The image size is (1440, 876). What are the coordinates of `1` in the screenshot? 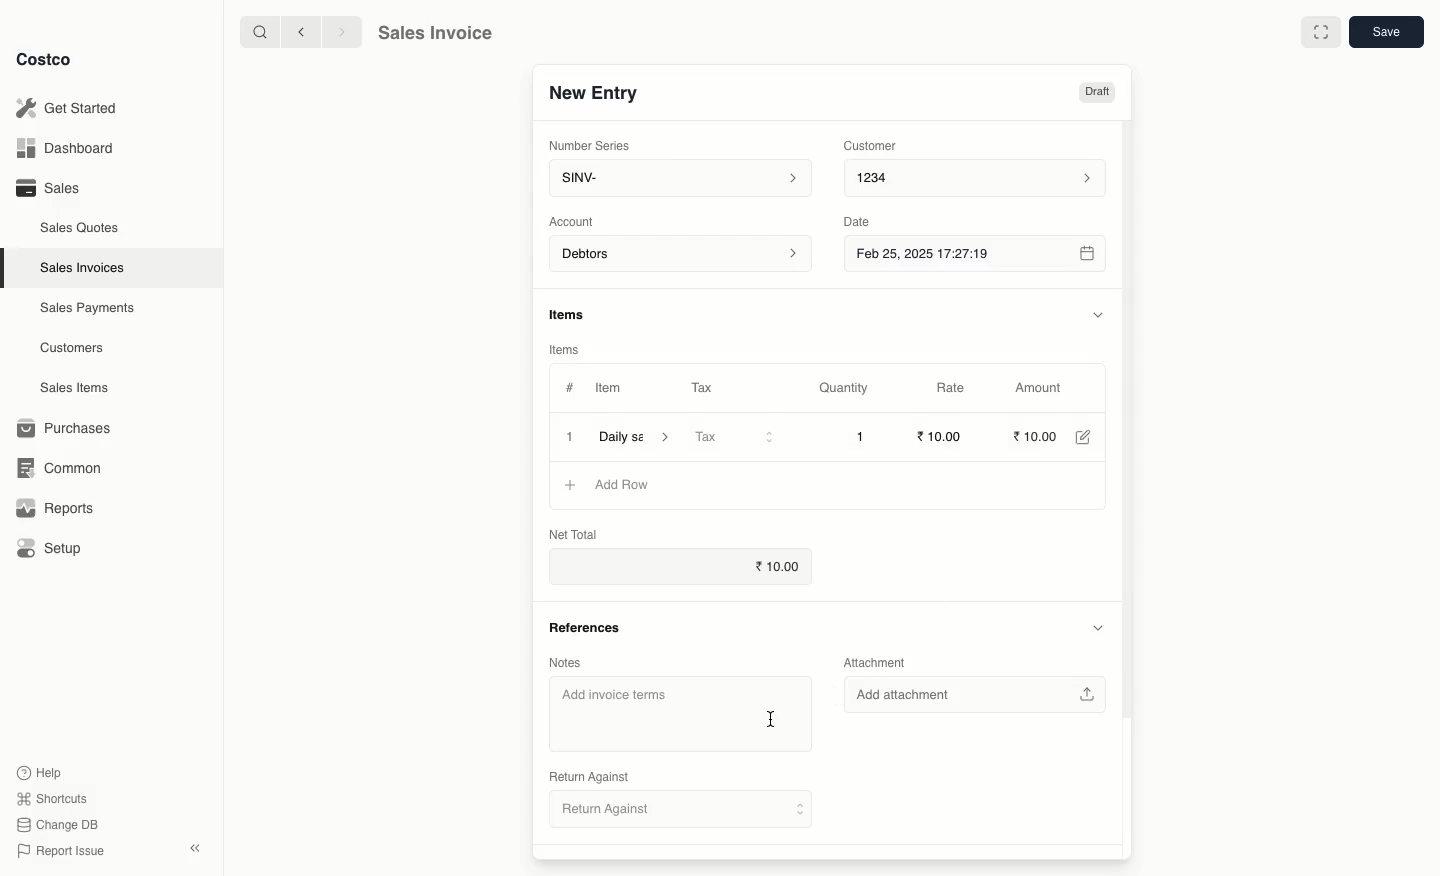 It's located at (570, 436).